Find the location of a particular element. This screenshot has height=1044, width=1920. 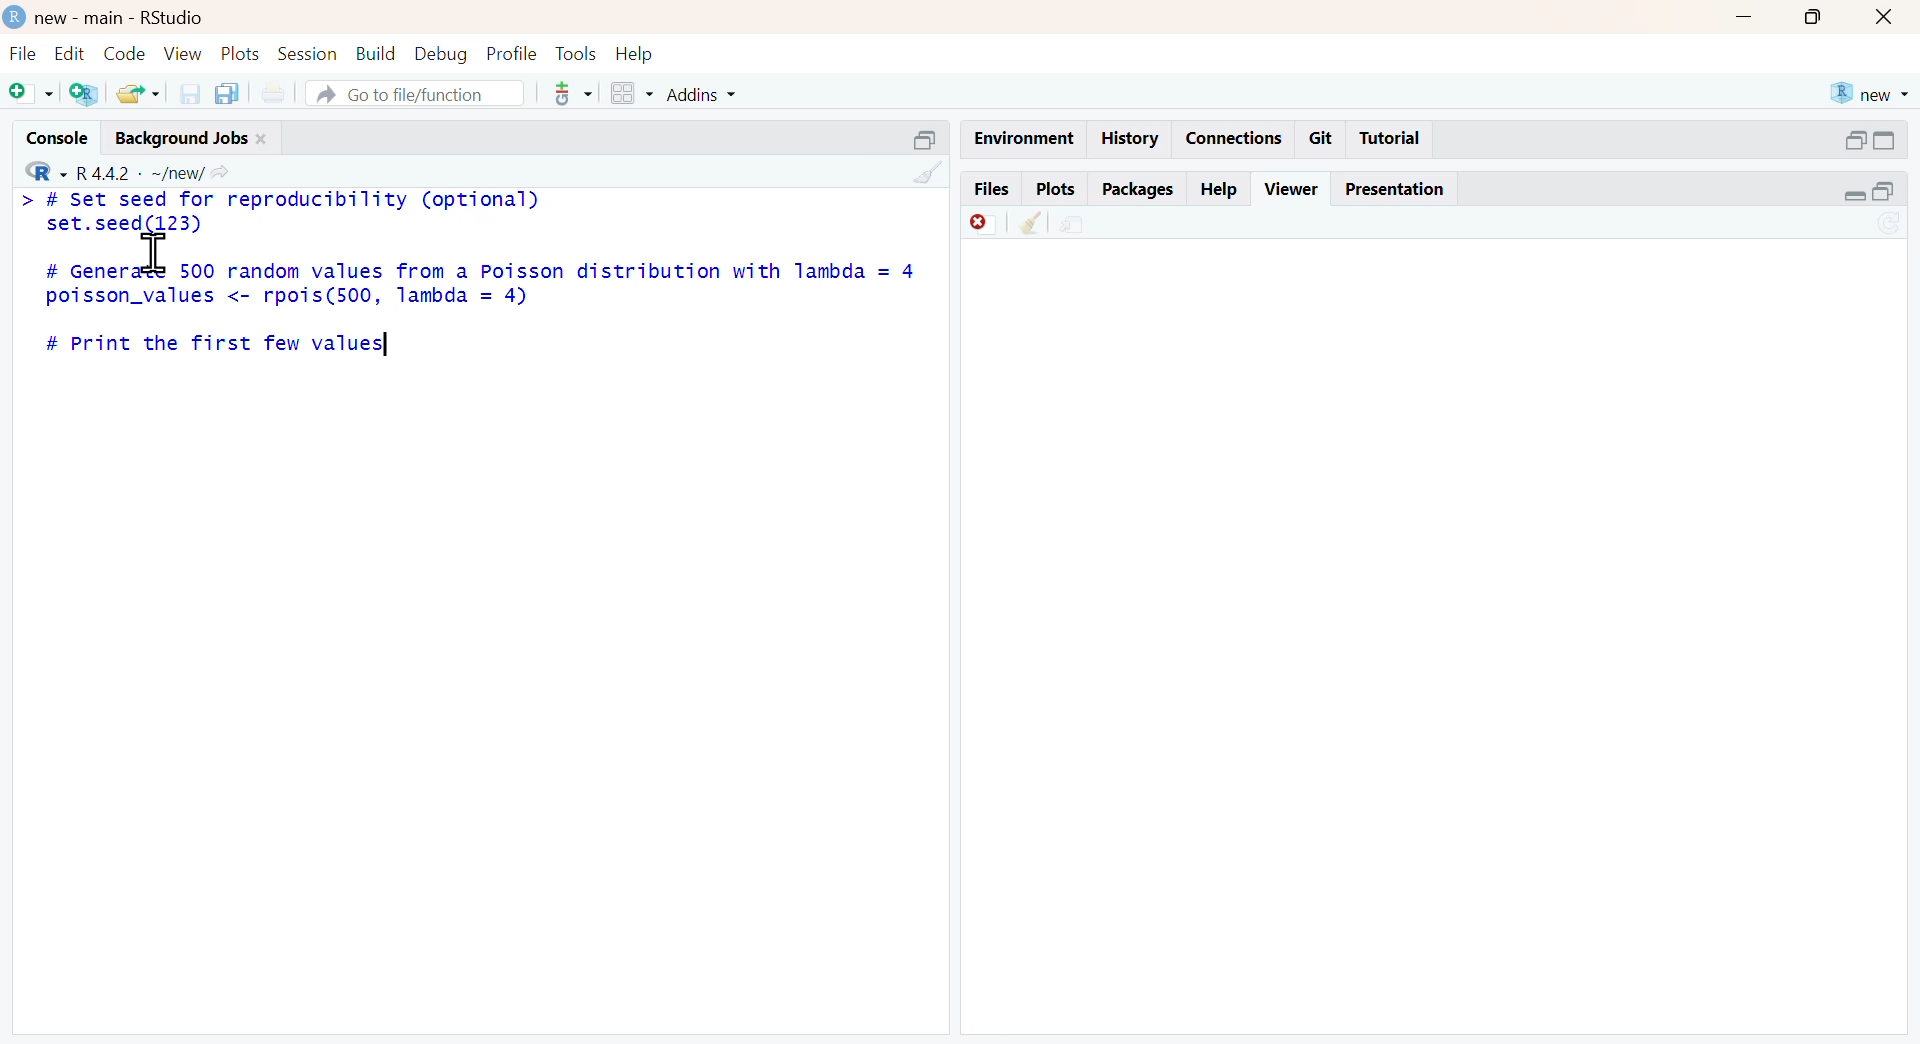

file is located at coordinates (26, 53).